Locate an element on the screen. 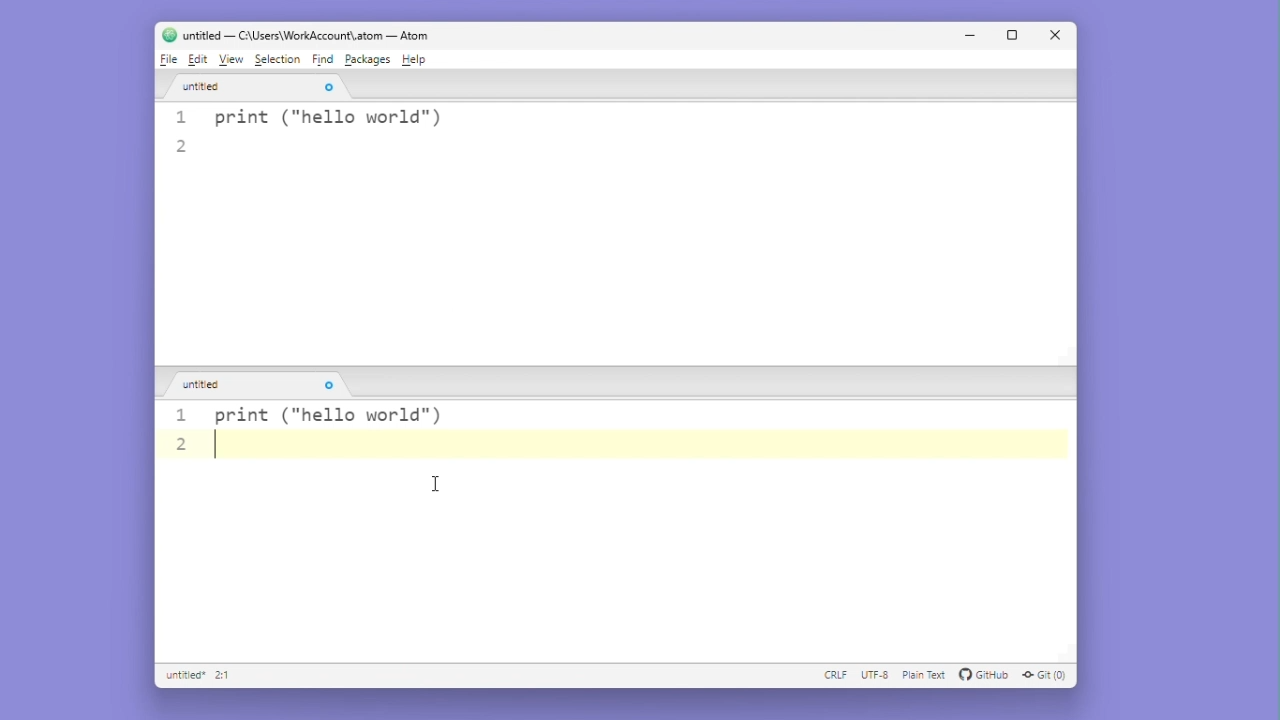  editor space is located at coordinates (611, 259).